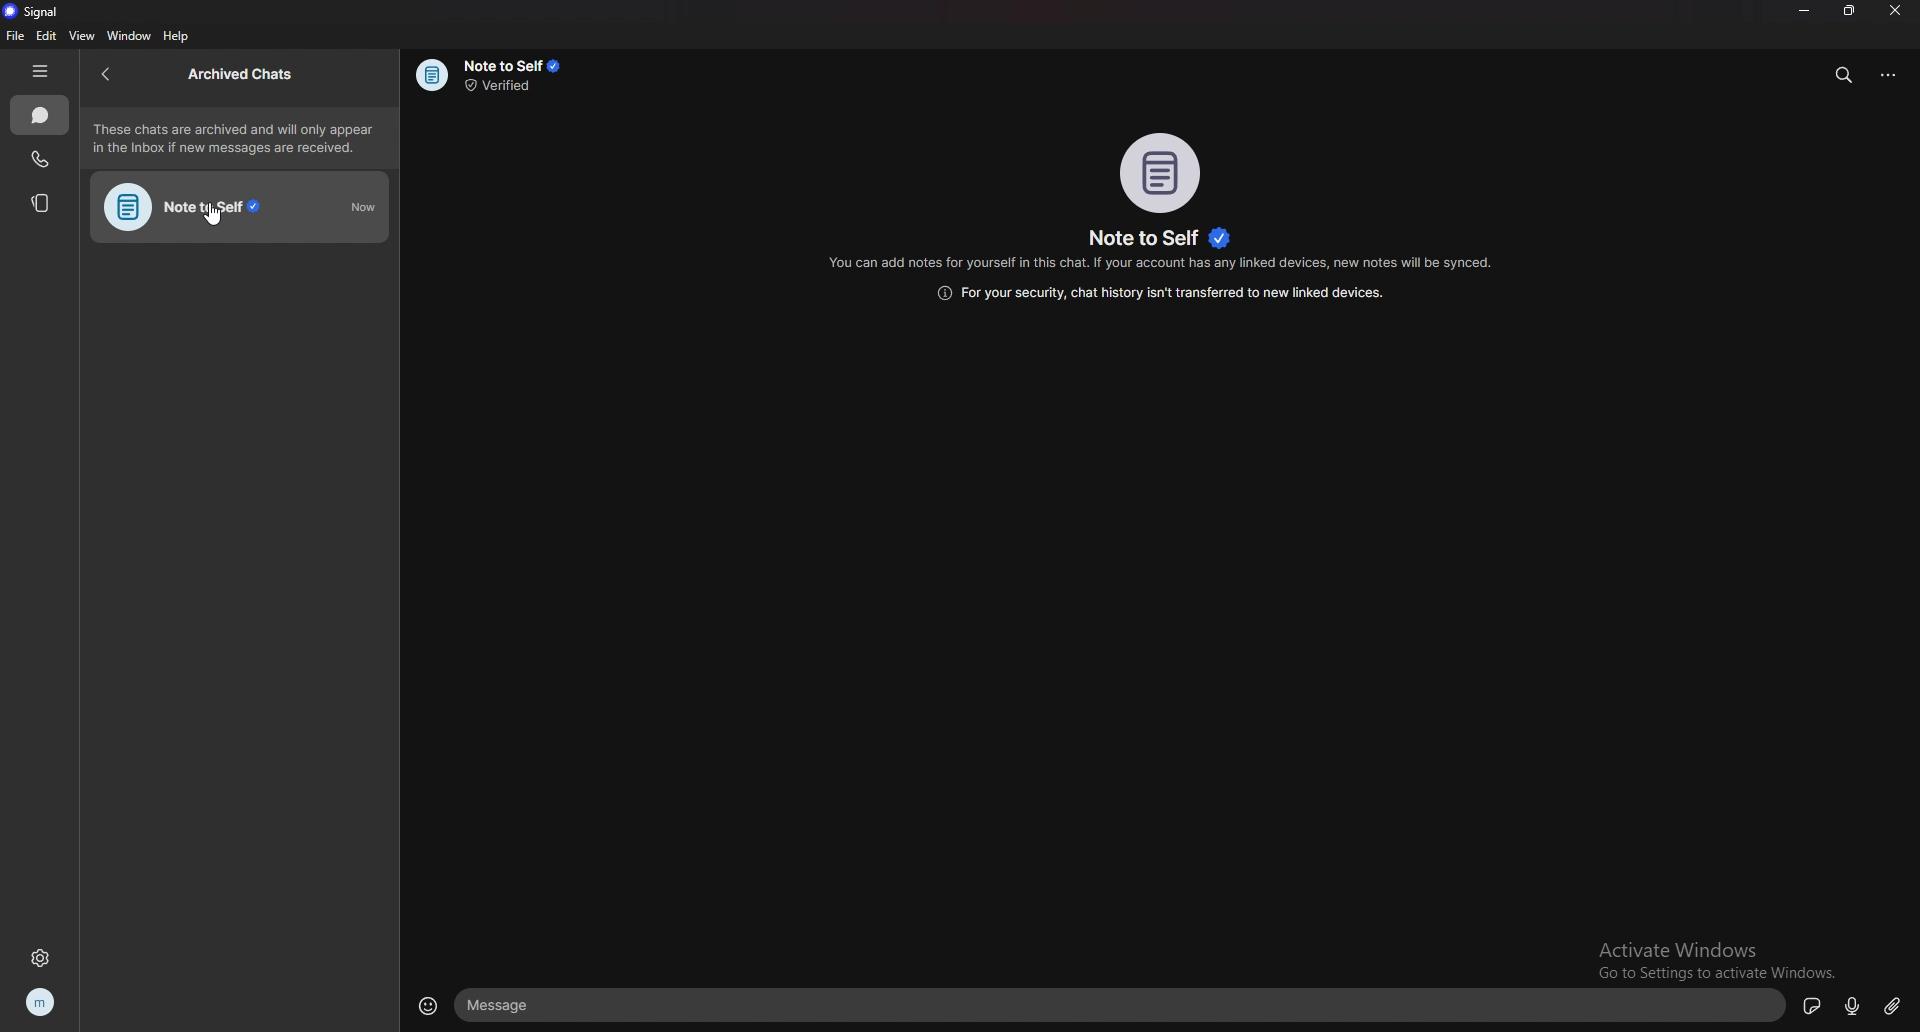  Describe the element at coordinates (39, 71) in the screenshot. I see `hide tab` at that location.